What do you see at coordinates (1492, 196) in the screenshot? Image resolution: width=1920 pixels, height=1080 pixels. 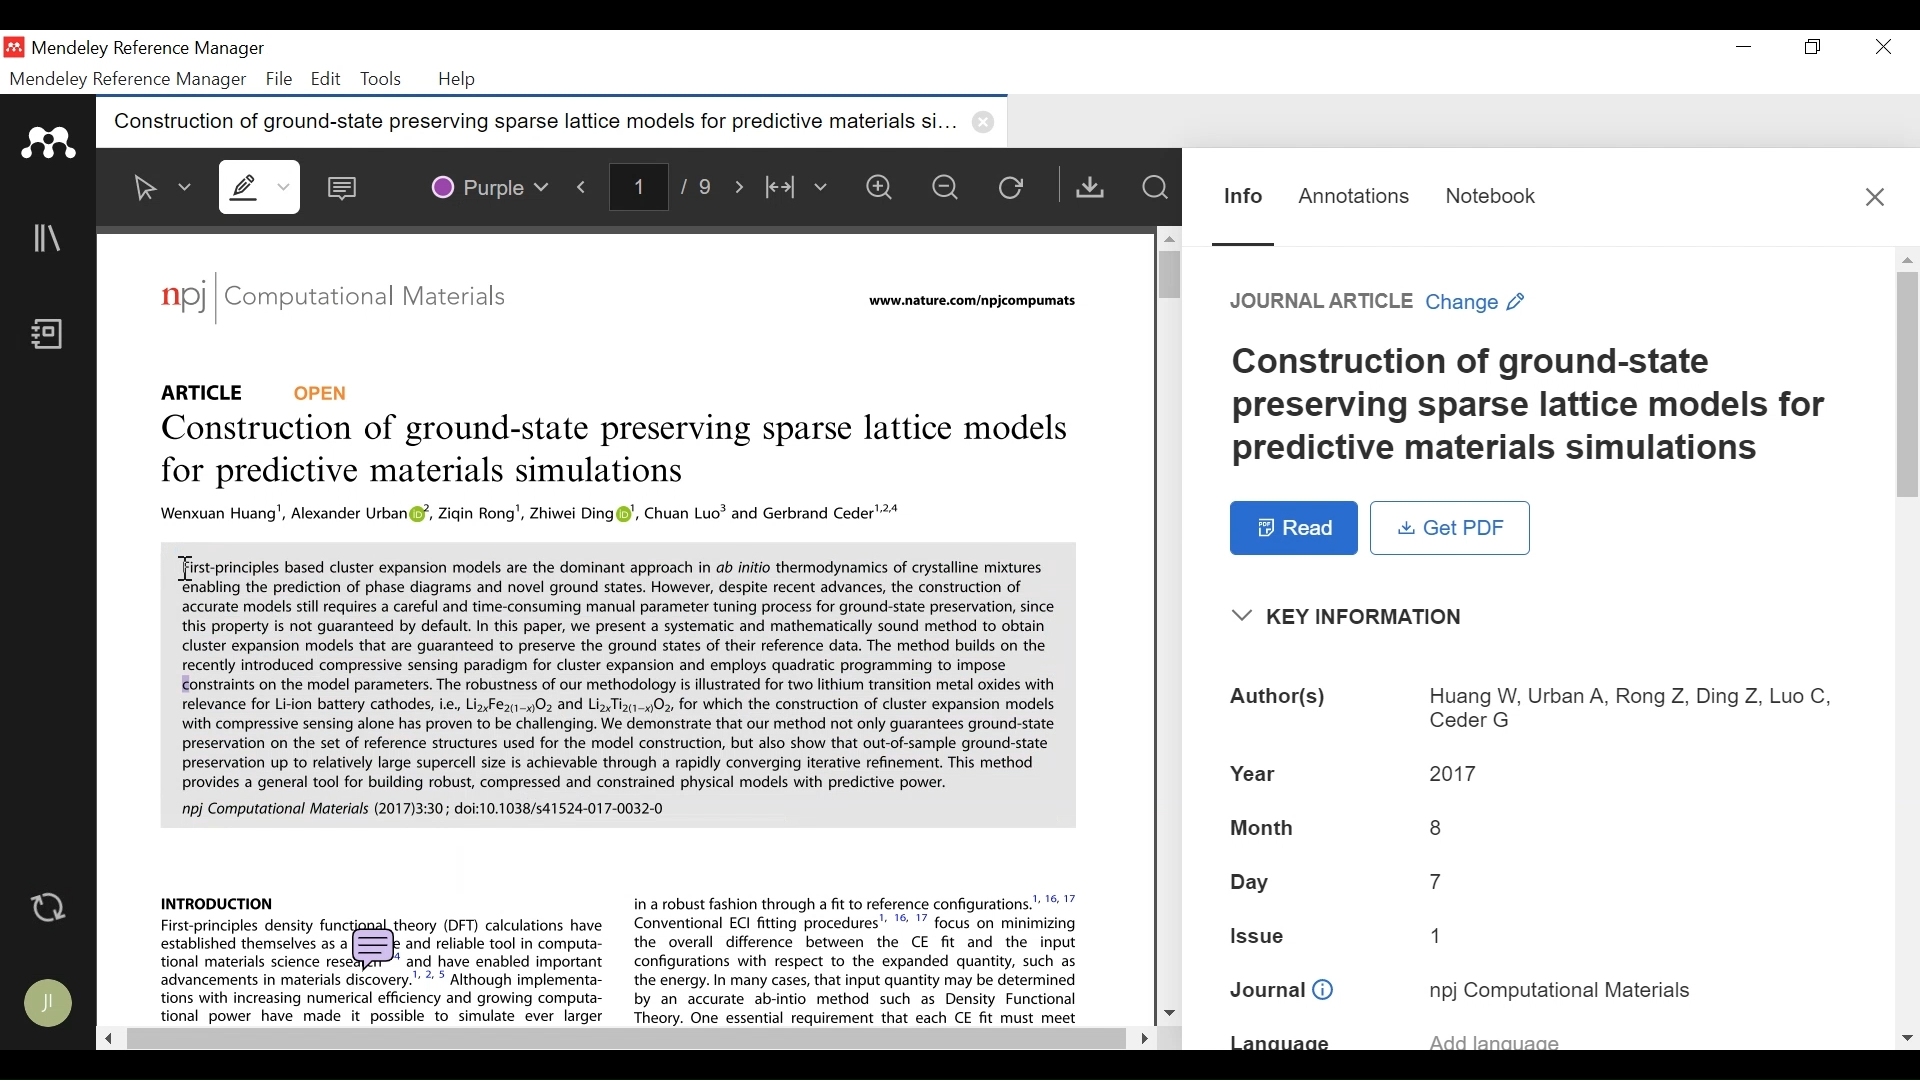 I see `Notebook` at bounding box center [1492, 196].